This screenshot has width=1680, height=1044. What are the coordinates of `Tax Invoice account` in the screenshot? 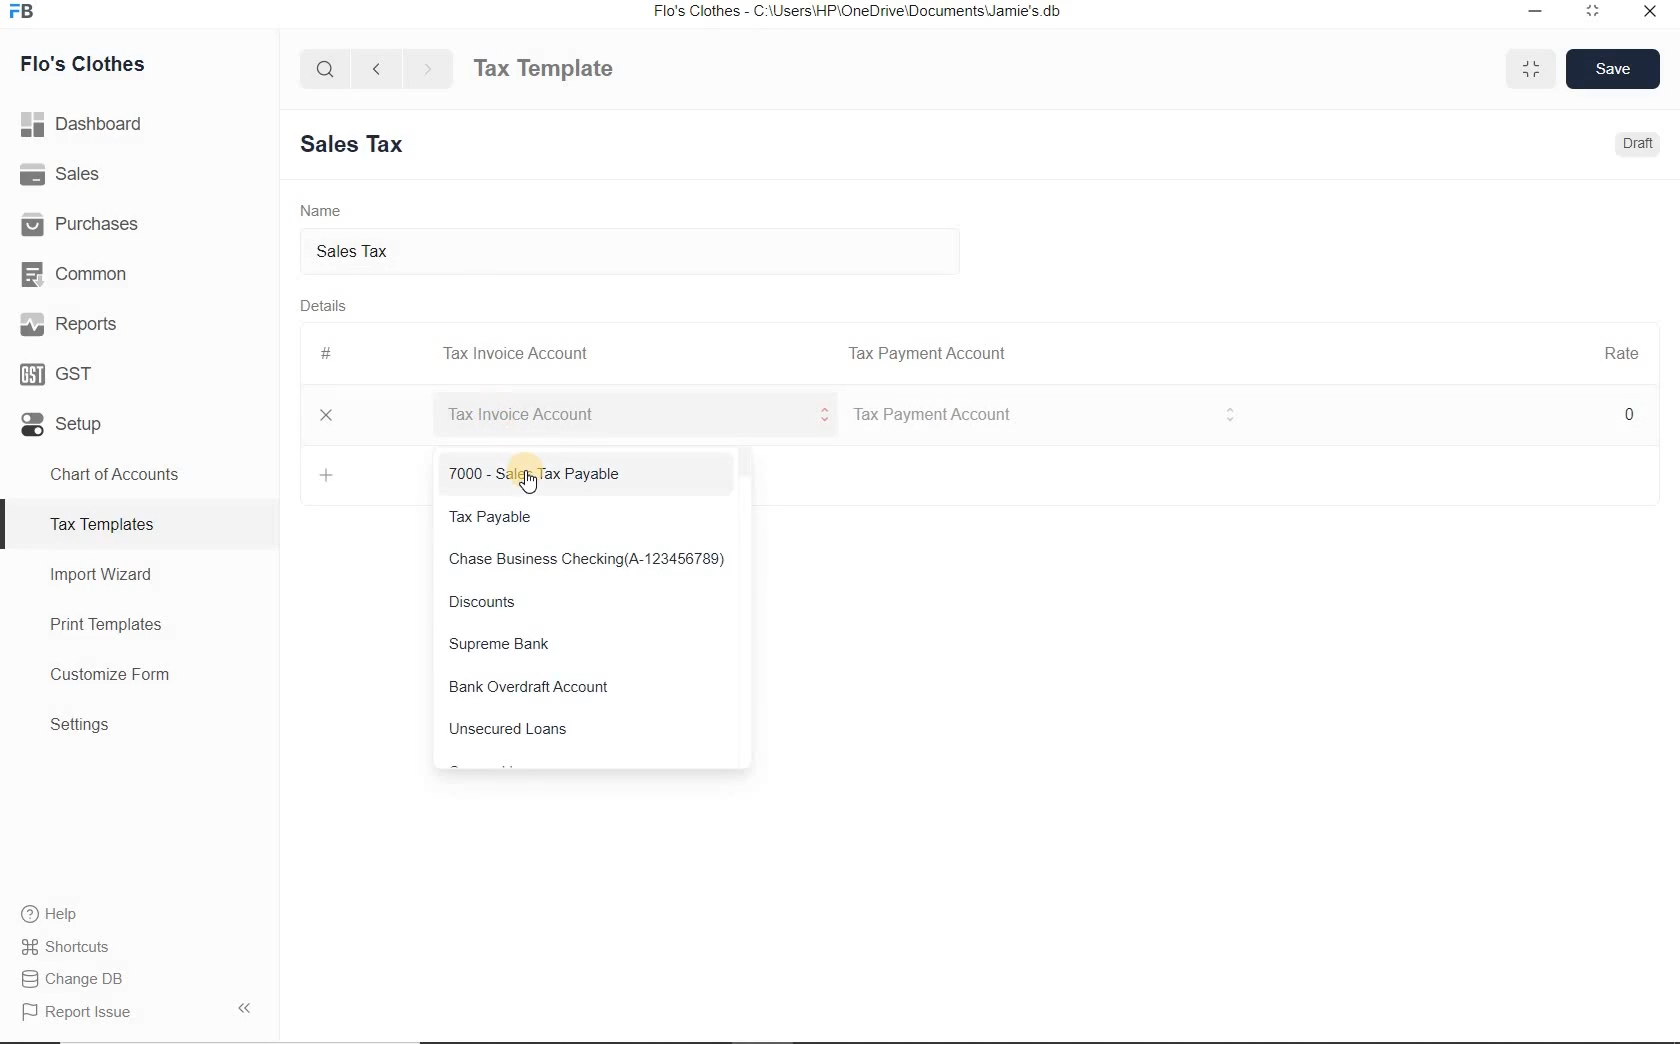 It's located at (628, 415).